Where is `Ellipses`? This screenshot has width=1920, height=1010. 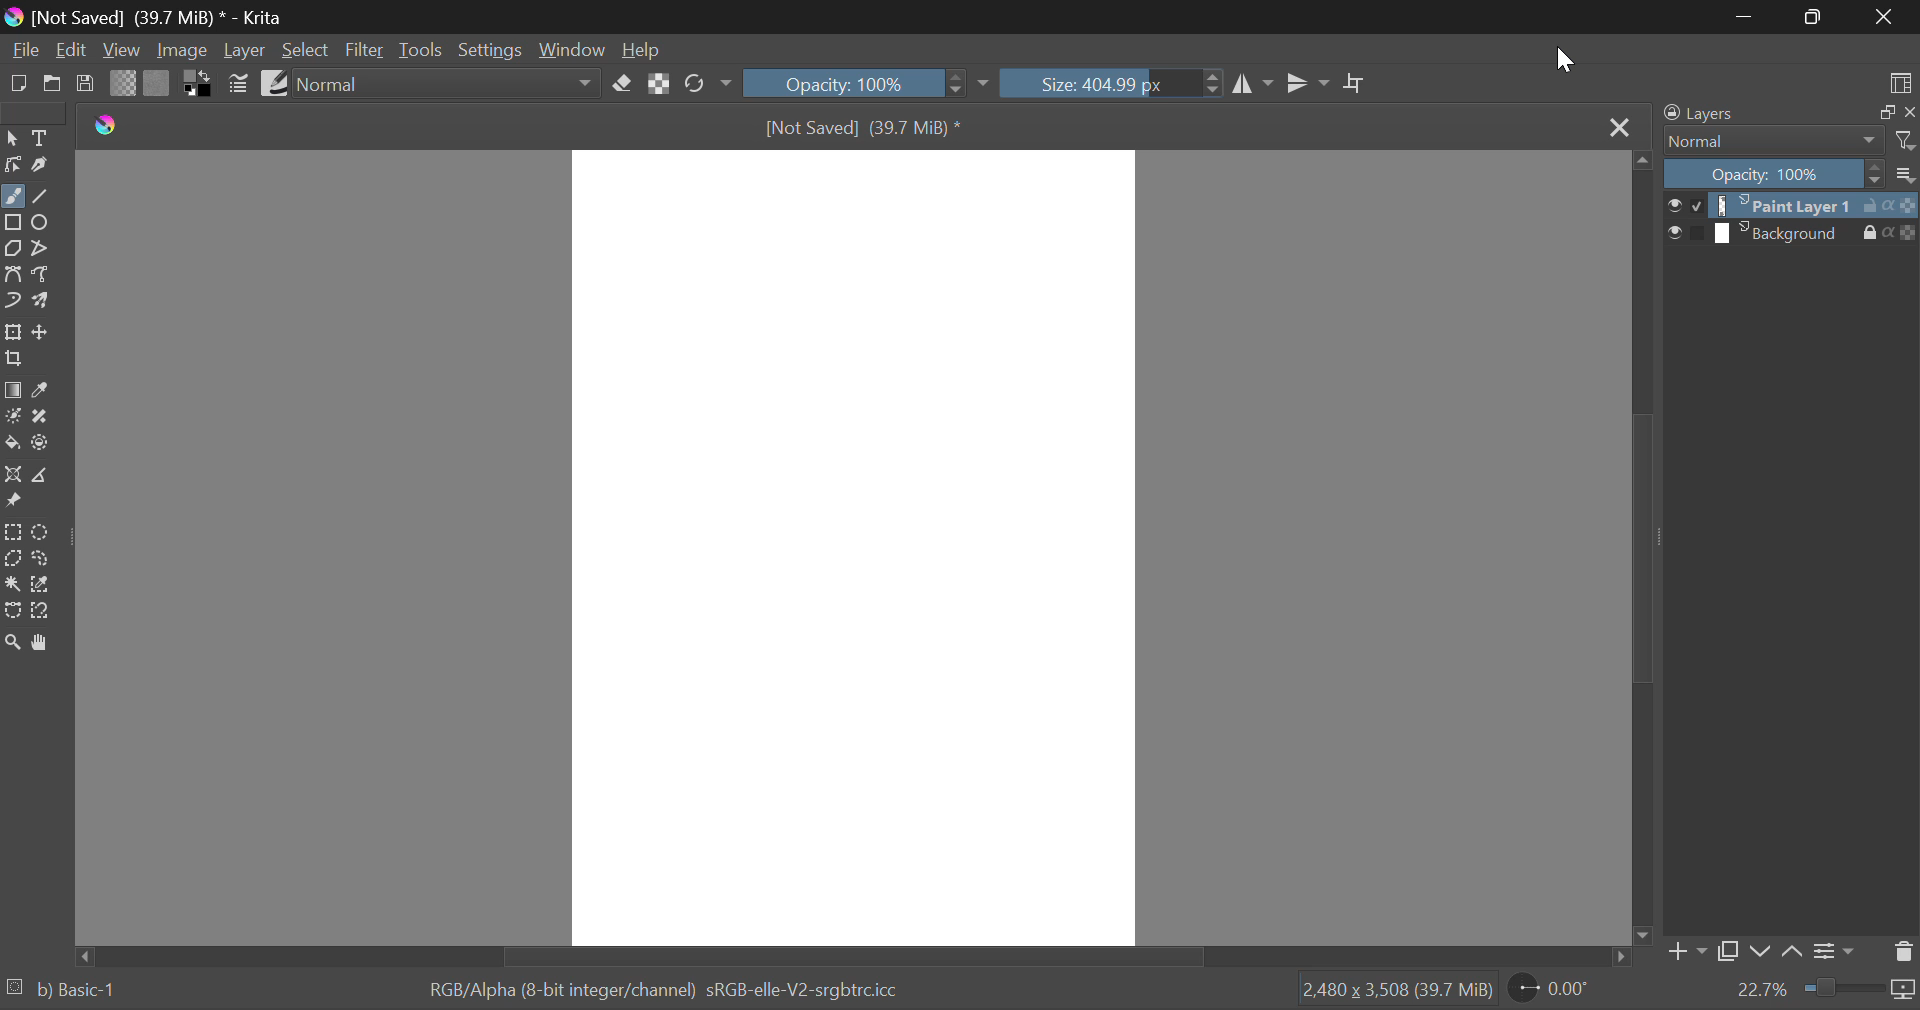
Ellipses is located at coordinates (44, 223).